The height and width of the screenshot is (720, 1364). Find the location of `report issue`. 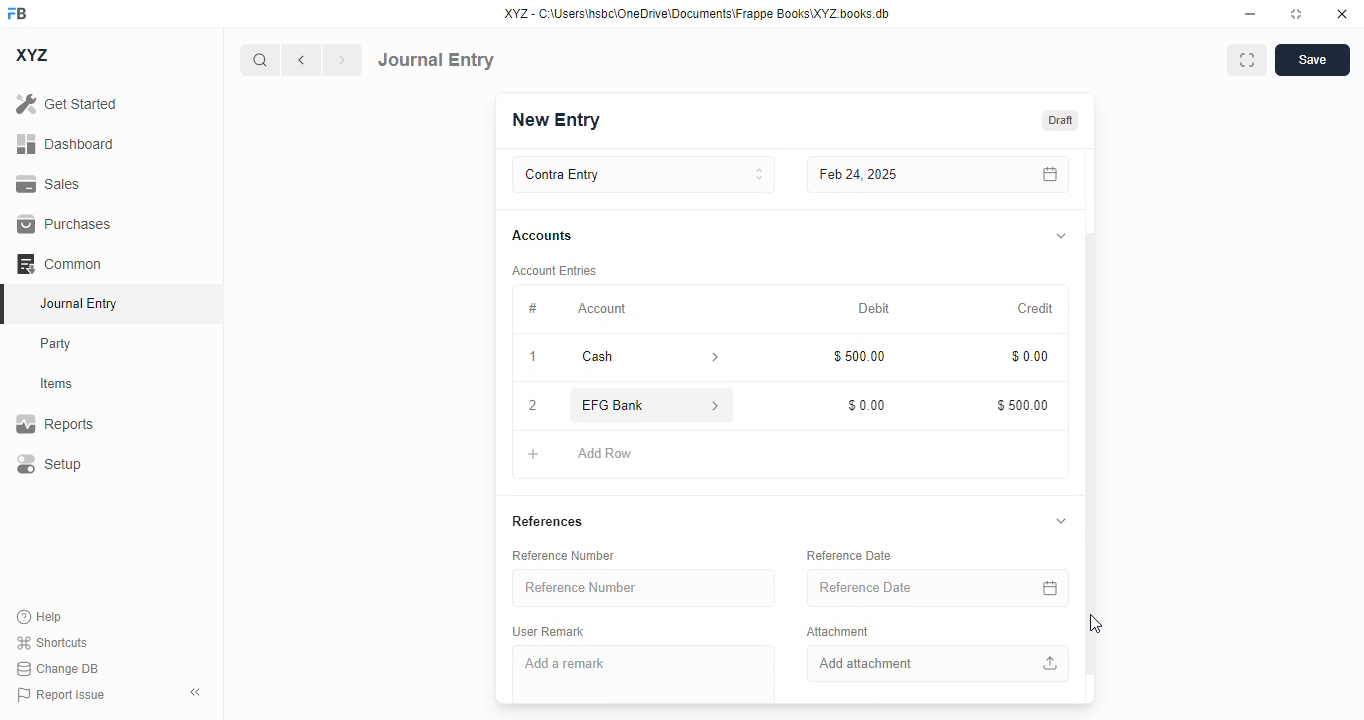

report issue is located at coordinates (61, 694).